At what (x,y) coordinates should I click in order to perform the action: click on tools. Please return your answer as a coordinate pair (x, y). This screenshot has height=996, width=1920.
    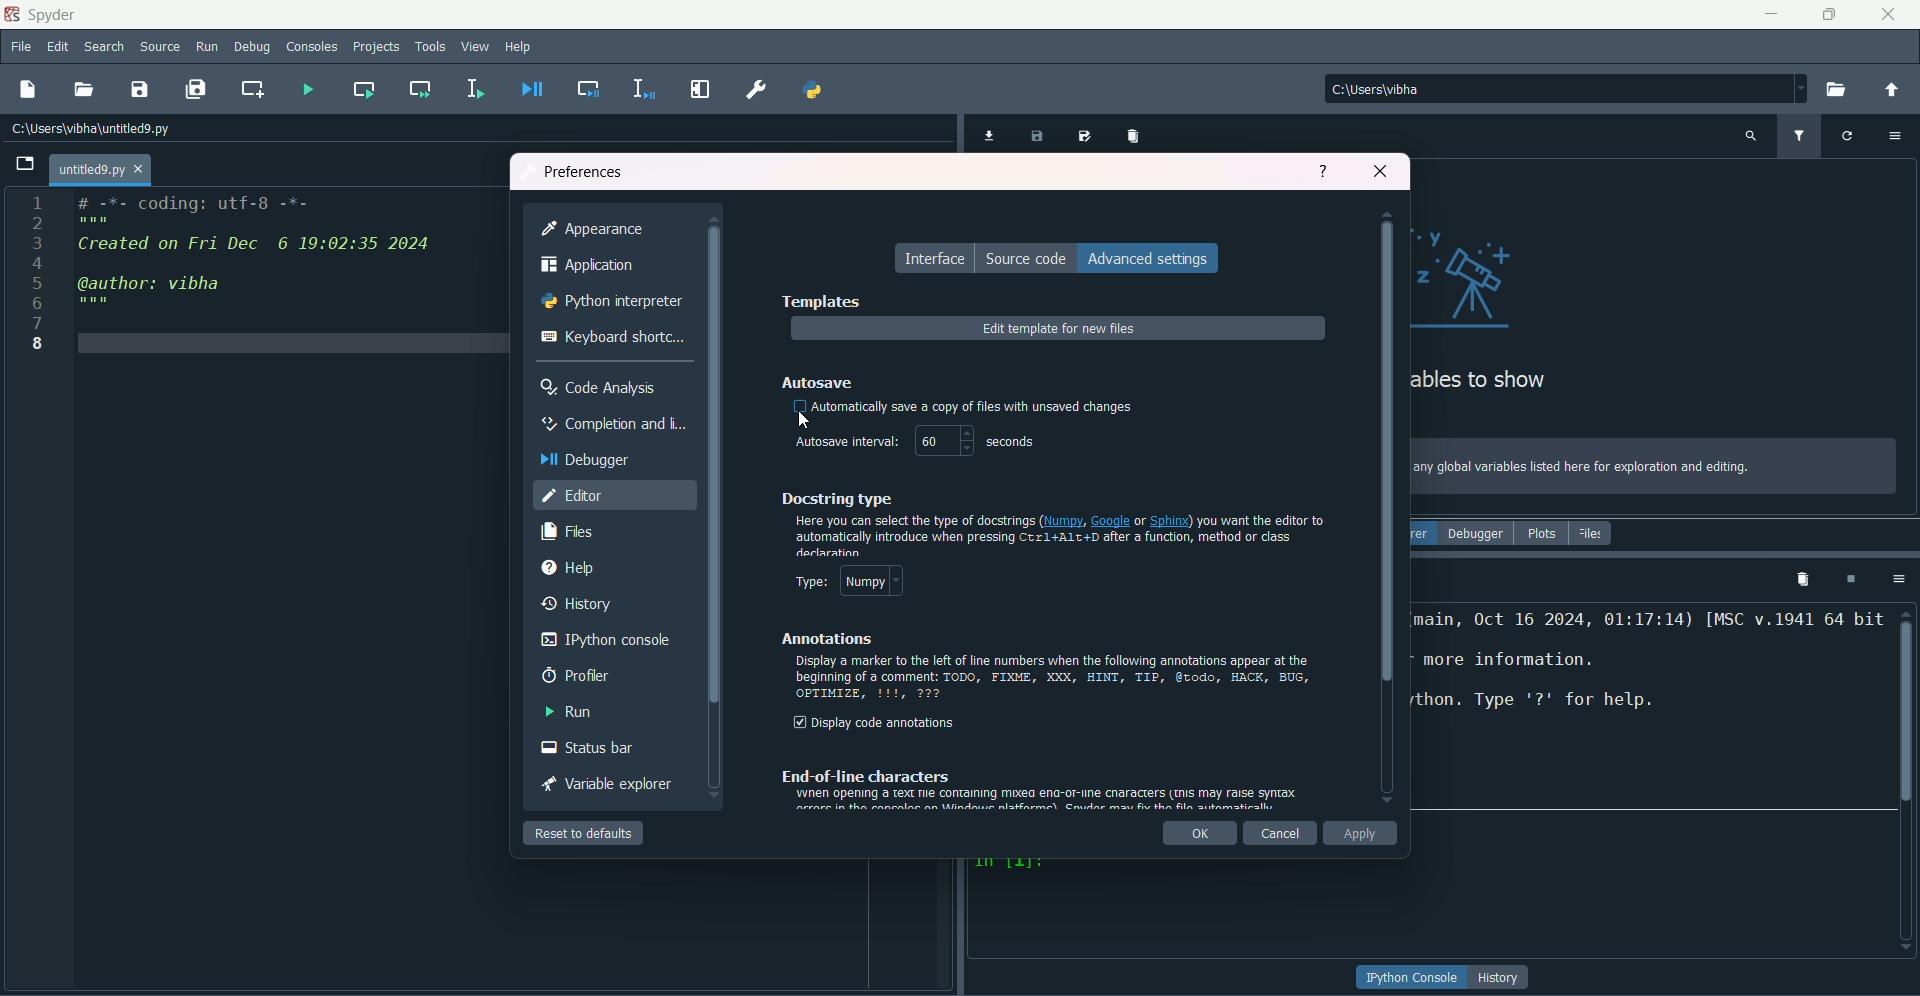
    Looking at the image, I should click on (436, 49).